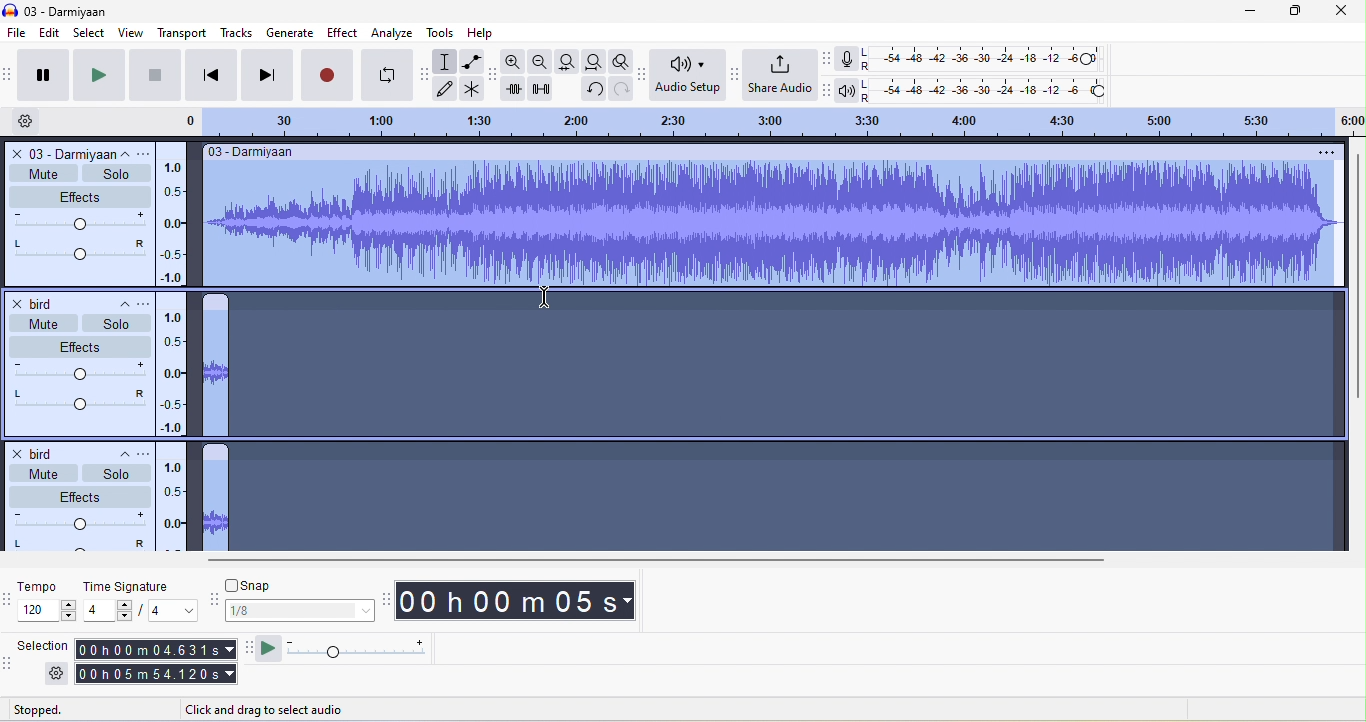 The width and height of the screenshot is (1366, 722). What do you see at coordinates (61, 709) in the screenshot?
I see `stopped` at bounding box center [61, 709].